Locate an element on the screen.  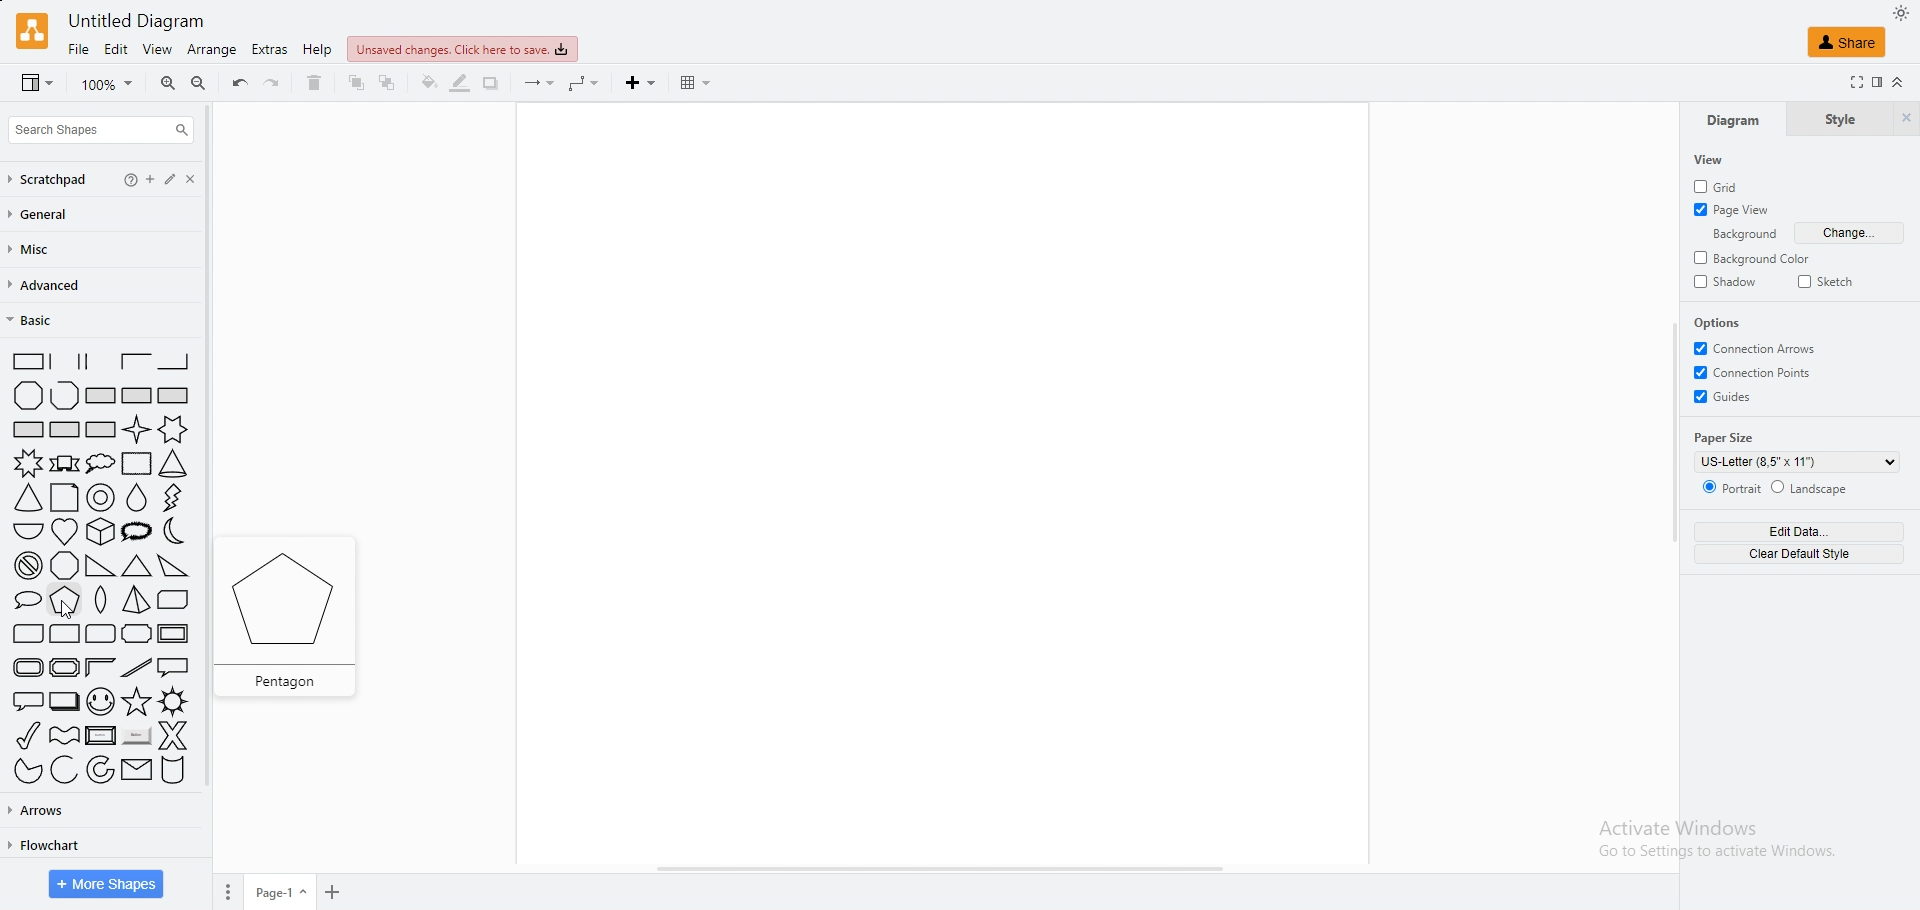
collapse is located at coordinates (1897, 82).